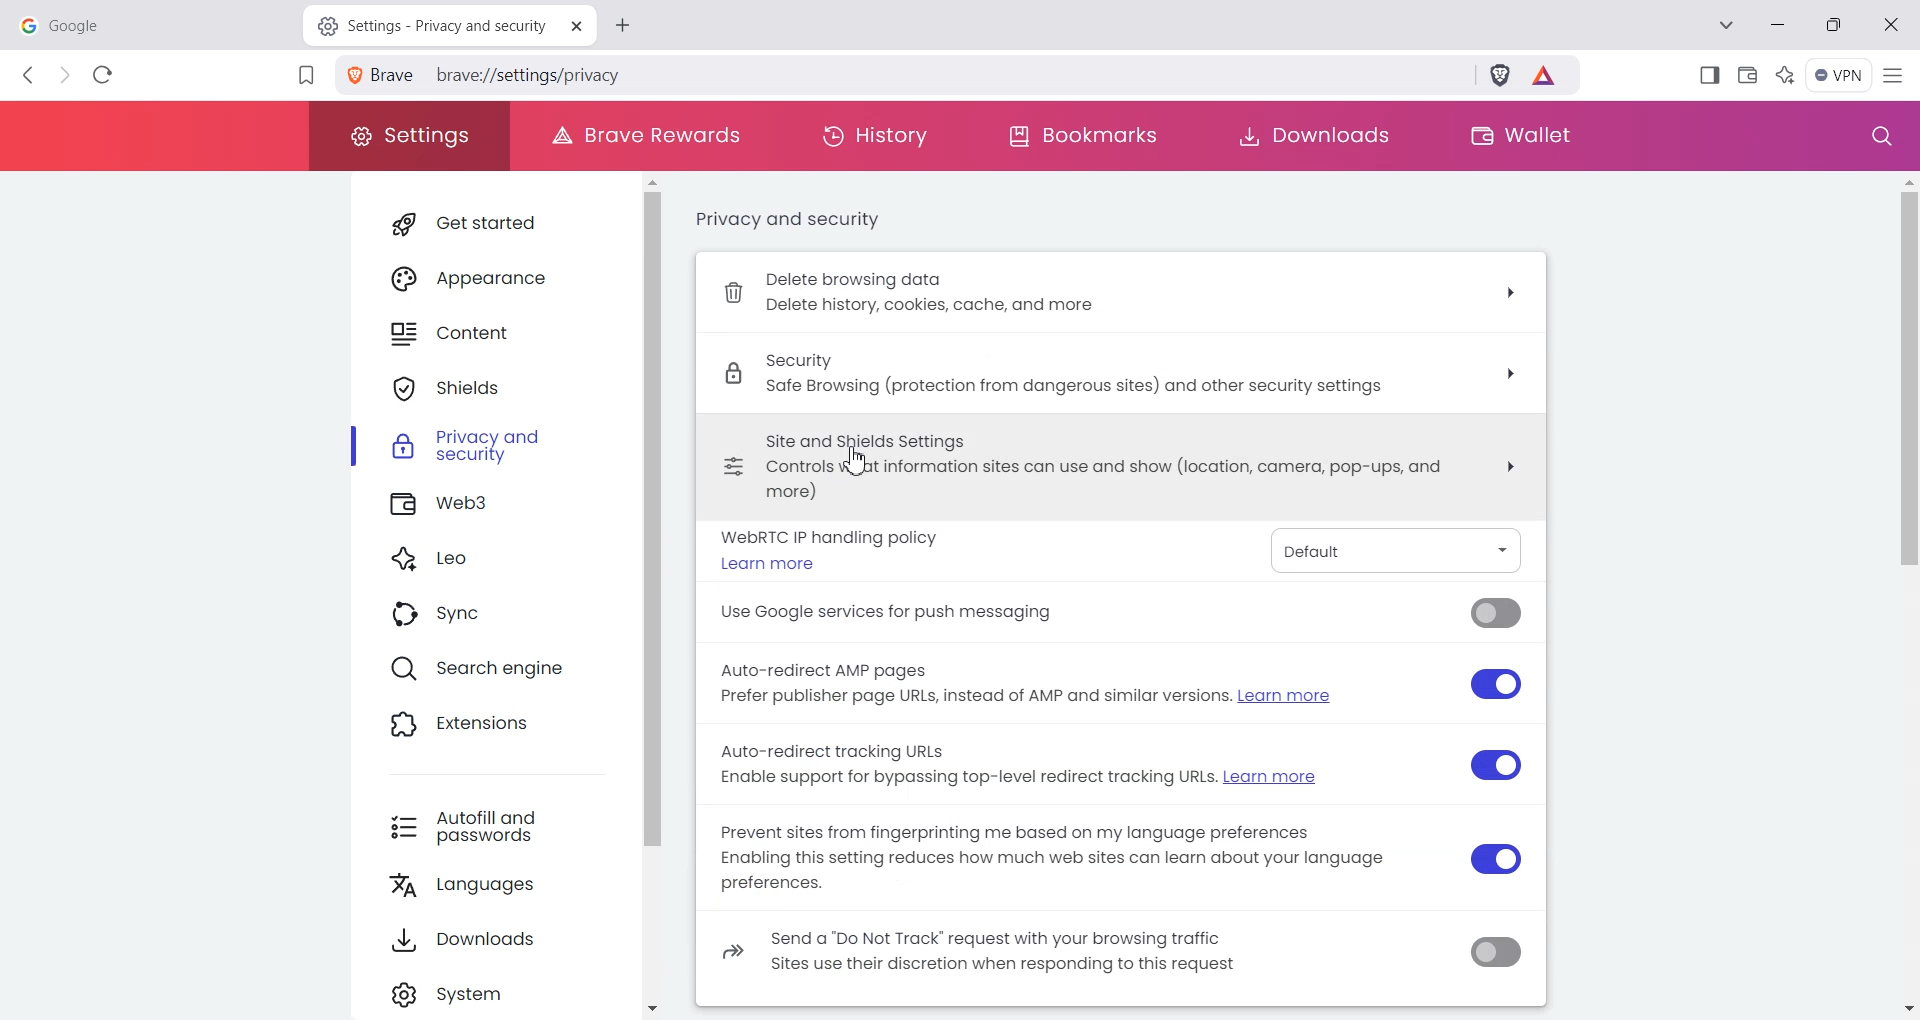  What do you see at coordinates (793, 224) in the screenshot?
I see `privacy and security` at bounding box center [793, 224].